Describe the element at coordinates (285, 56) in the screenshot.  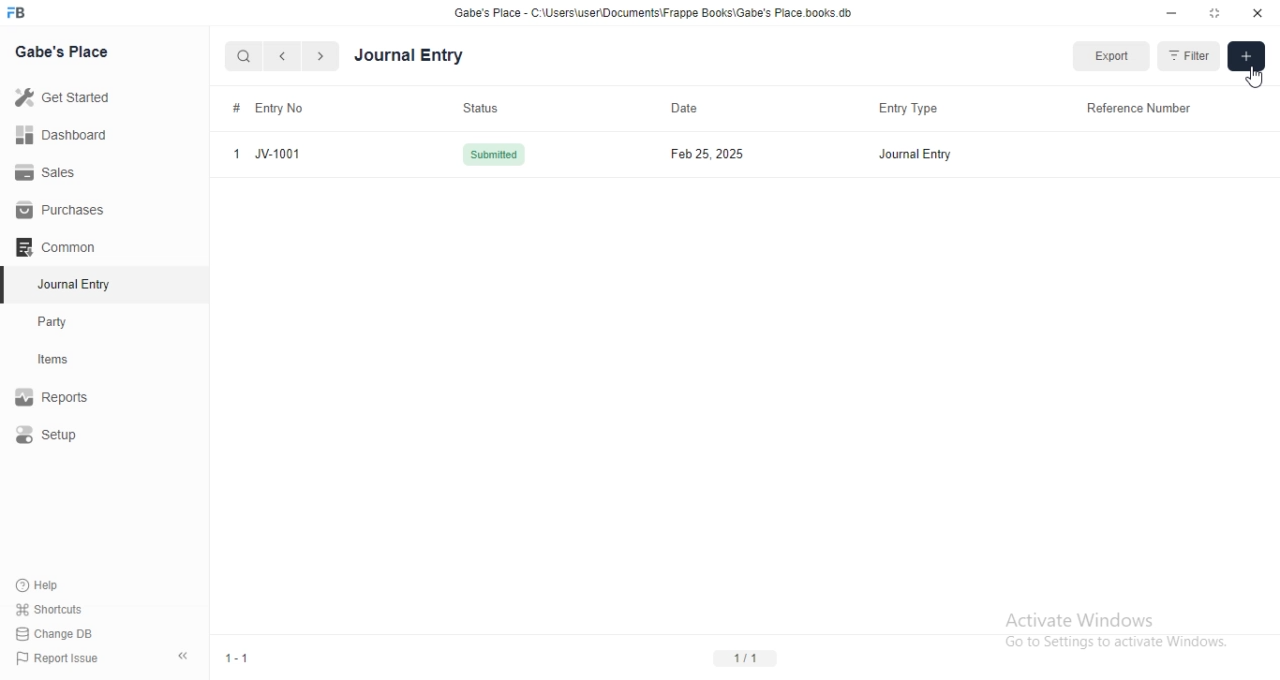
I see `navigate backward` at that location.